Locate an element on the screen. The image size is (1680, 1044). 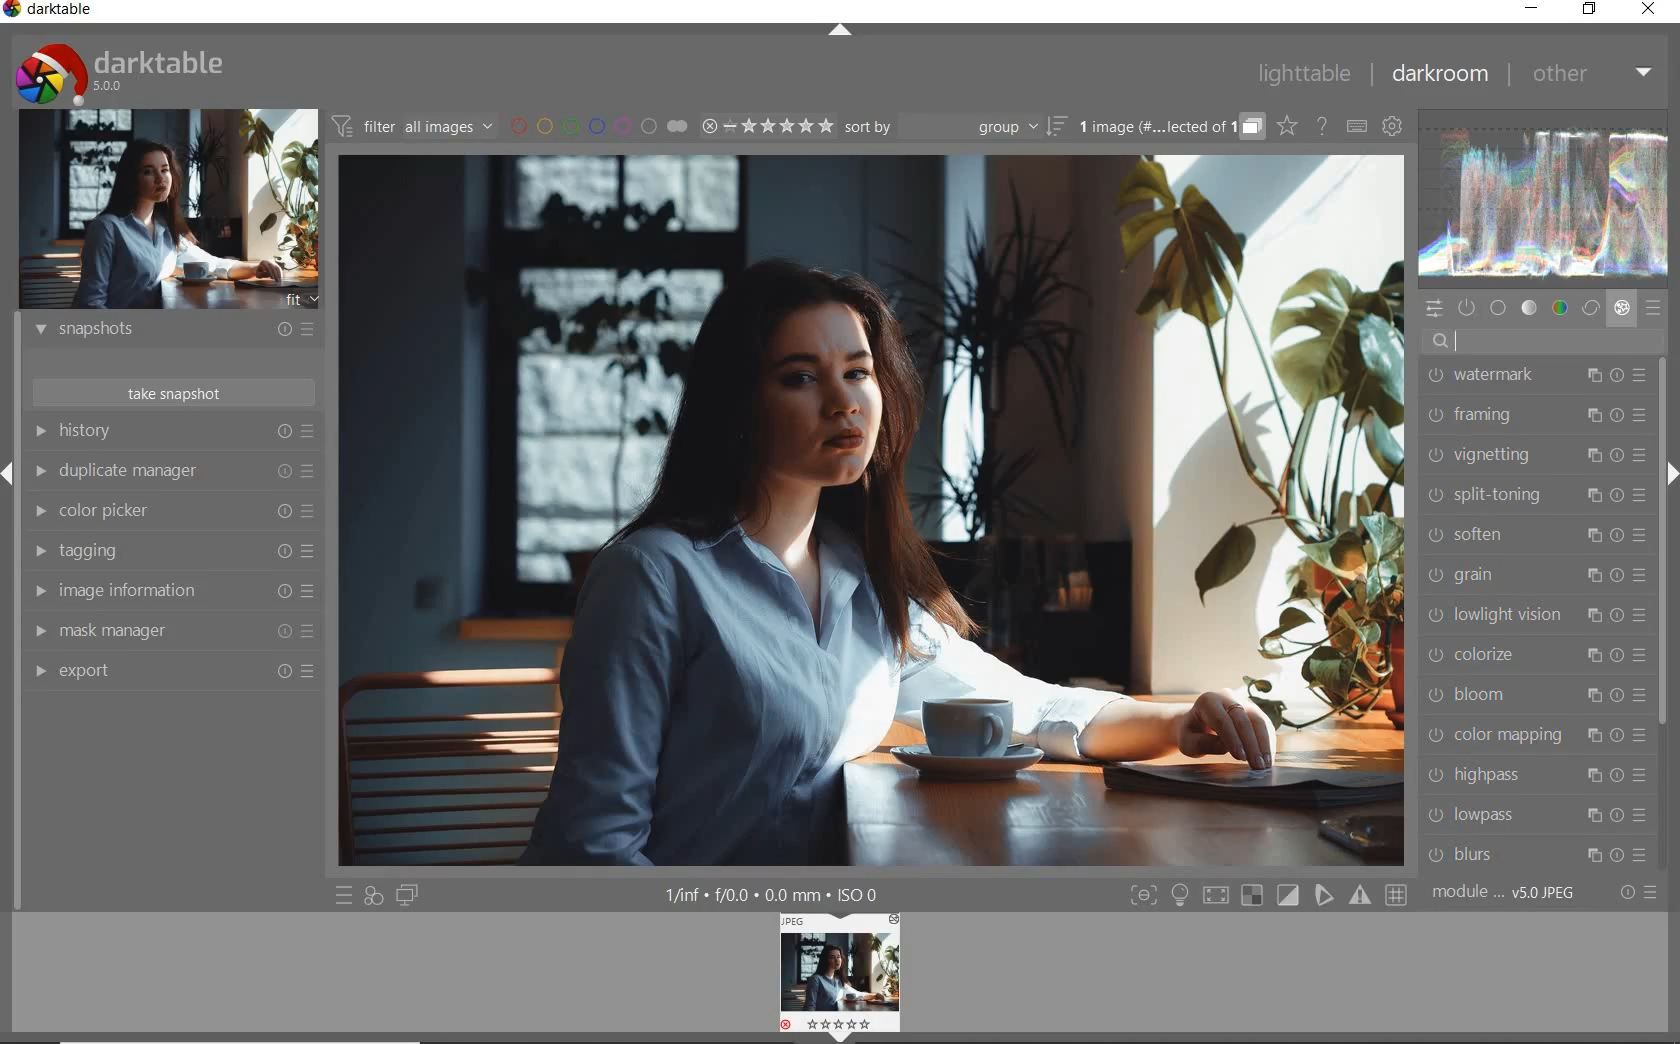
range ratings for selected images is located at coordinates (766, 128).